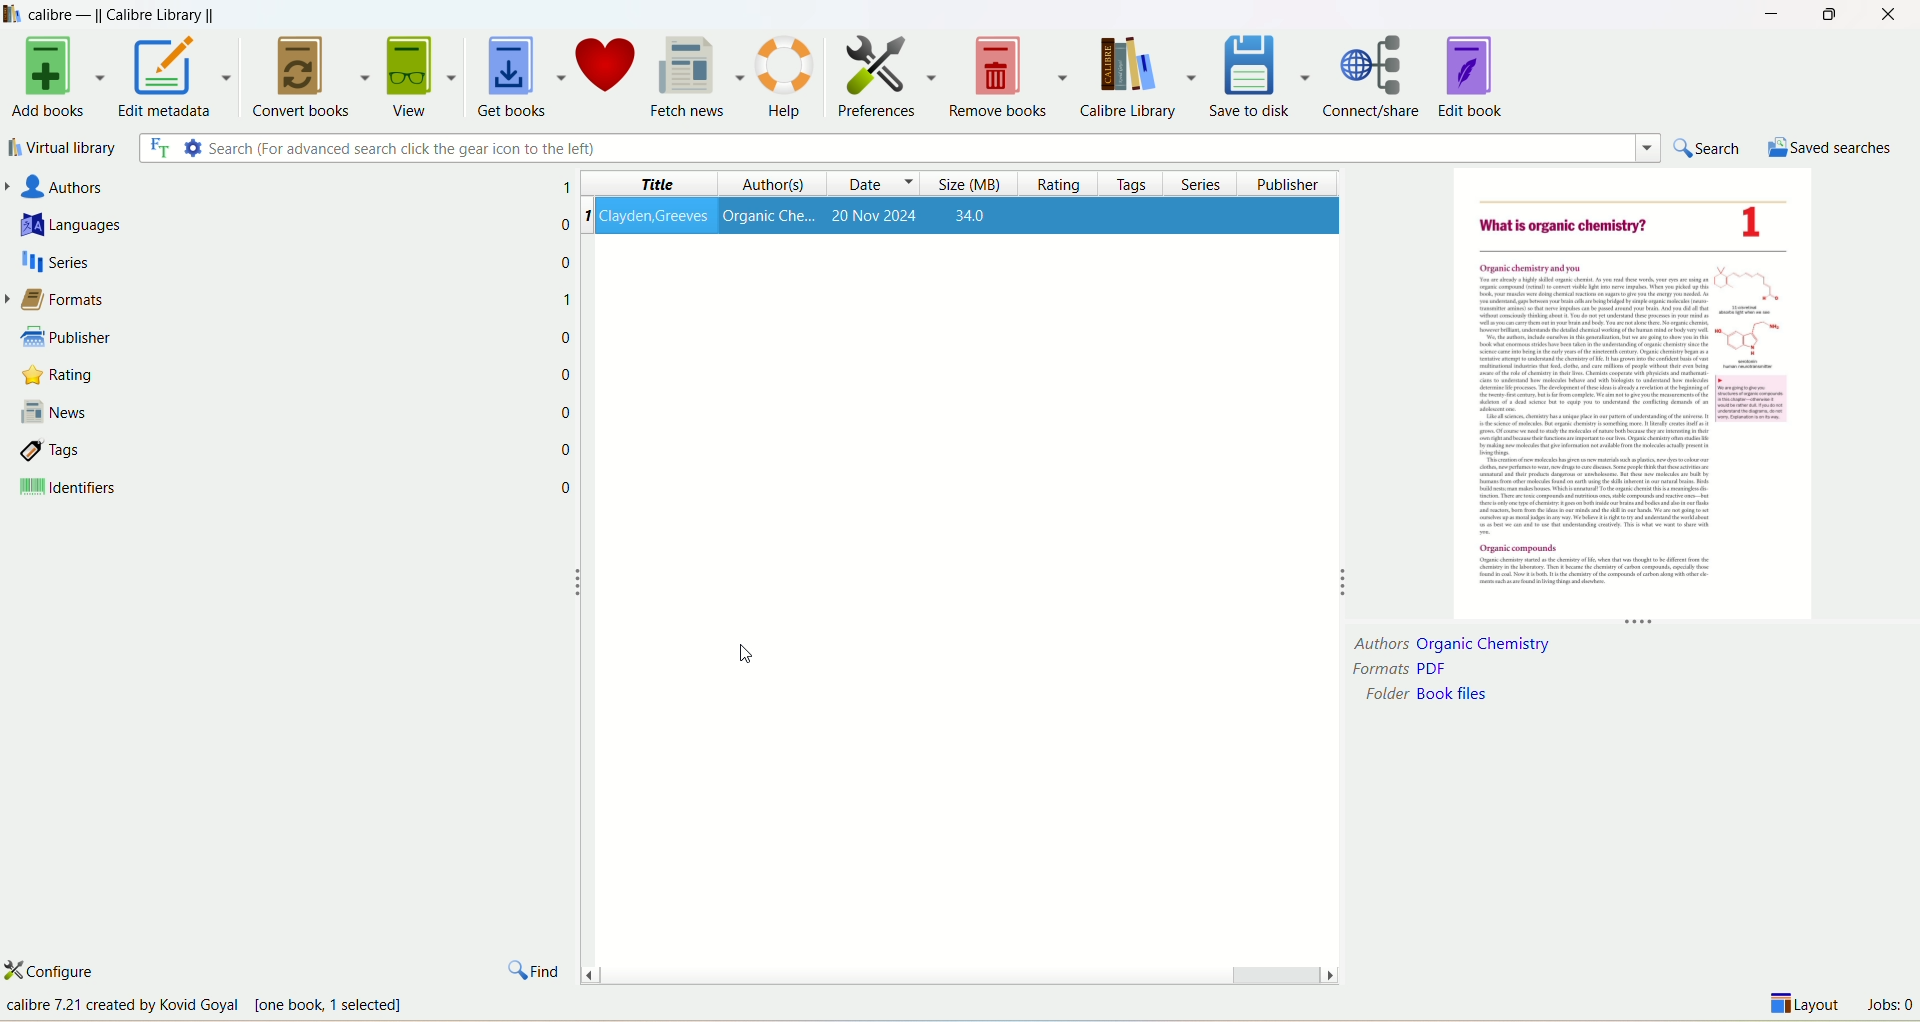  Describe the element at coordinates (309, 77) in the screenshot. I see `convert books` at that location.